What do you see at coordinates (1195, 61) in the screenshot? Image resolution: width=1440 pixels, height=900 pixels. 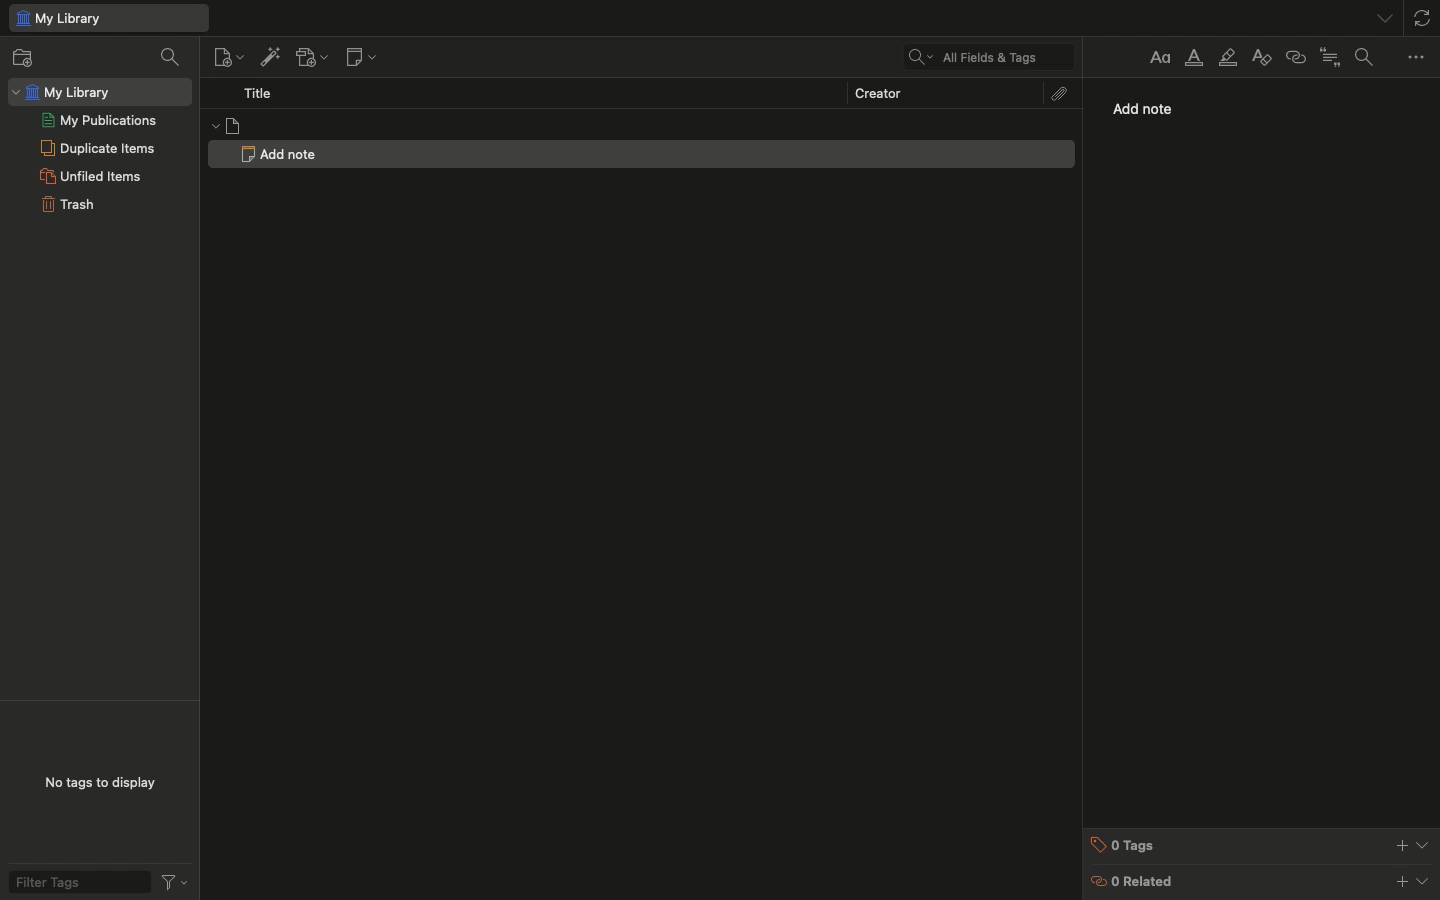 I see `Text color` at bounding box center [1195, 61].